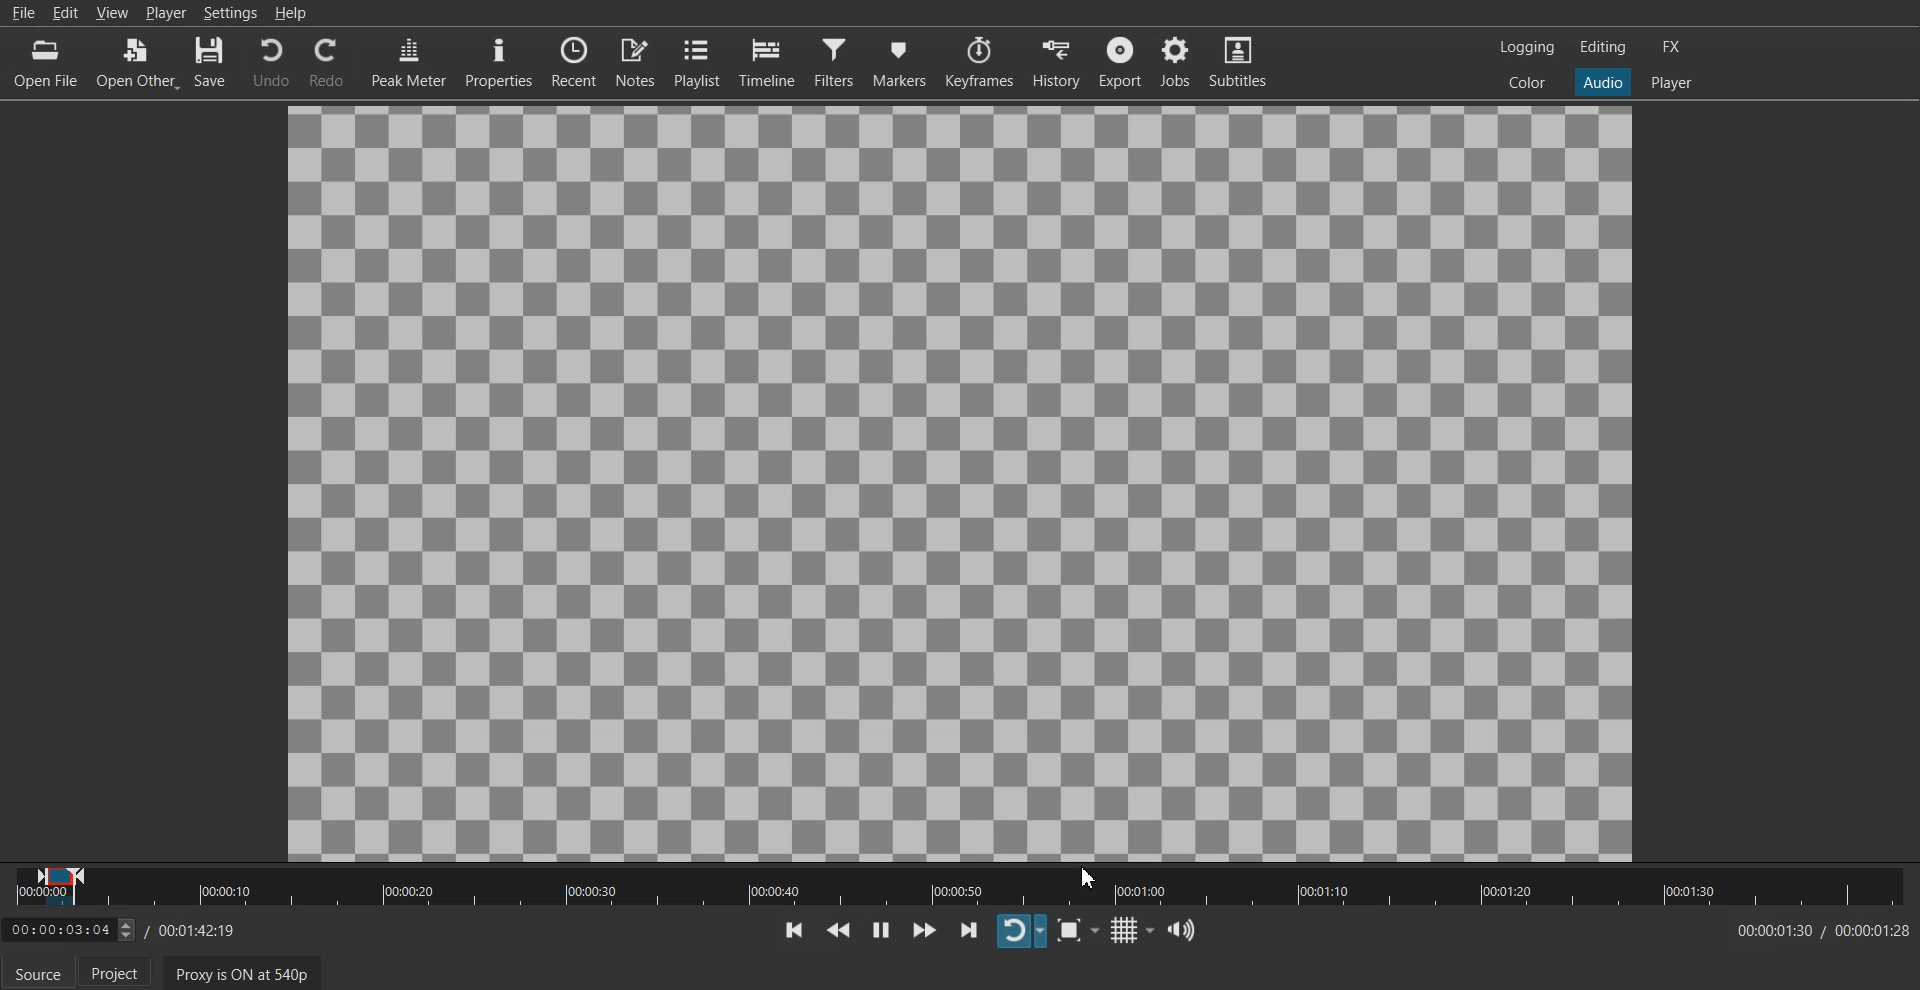 The image size is (1920, 990). What do you see at coordinates (1059, 61) in the screenshot?
I see `History` at bounding box center [1059, 61].